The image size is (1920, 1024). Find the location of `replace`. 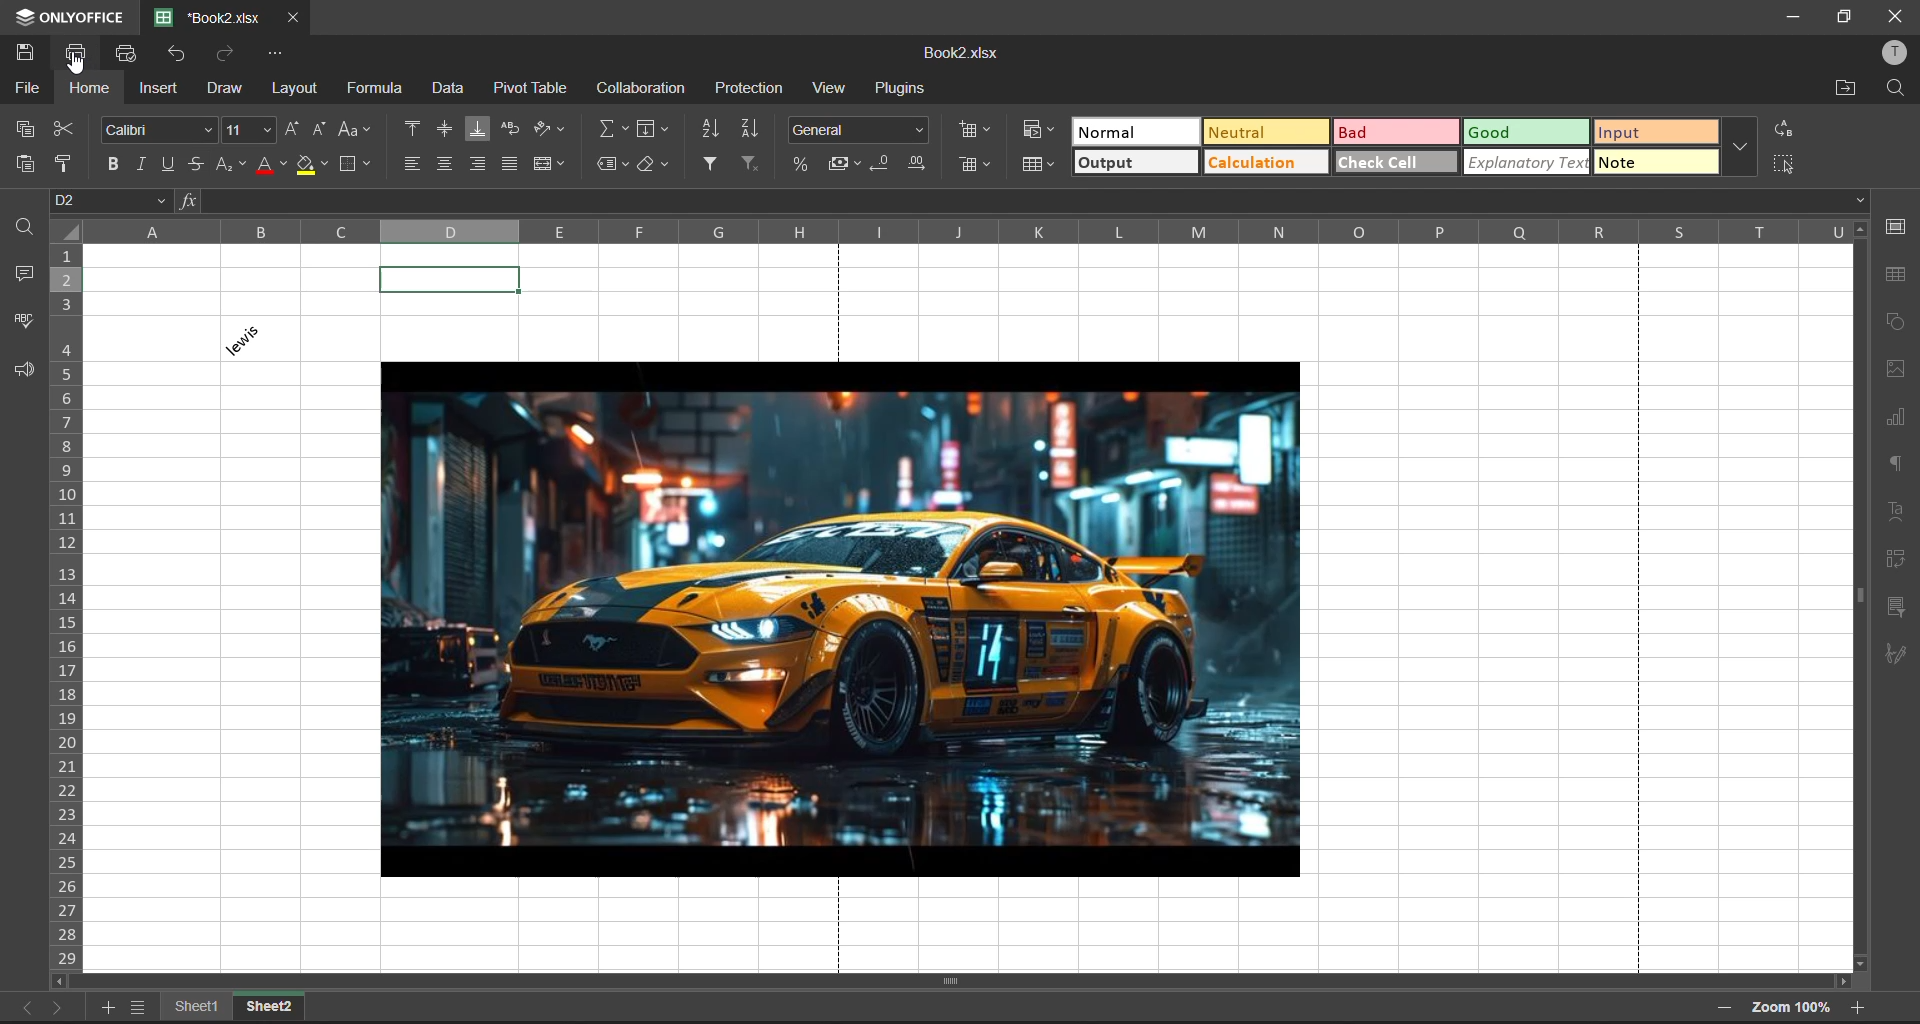

replace is located at coordinates (1786, 129).